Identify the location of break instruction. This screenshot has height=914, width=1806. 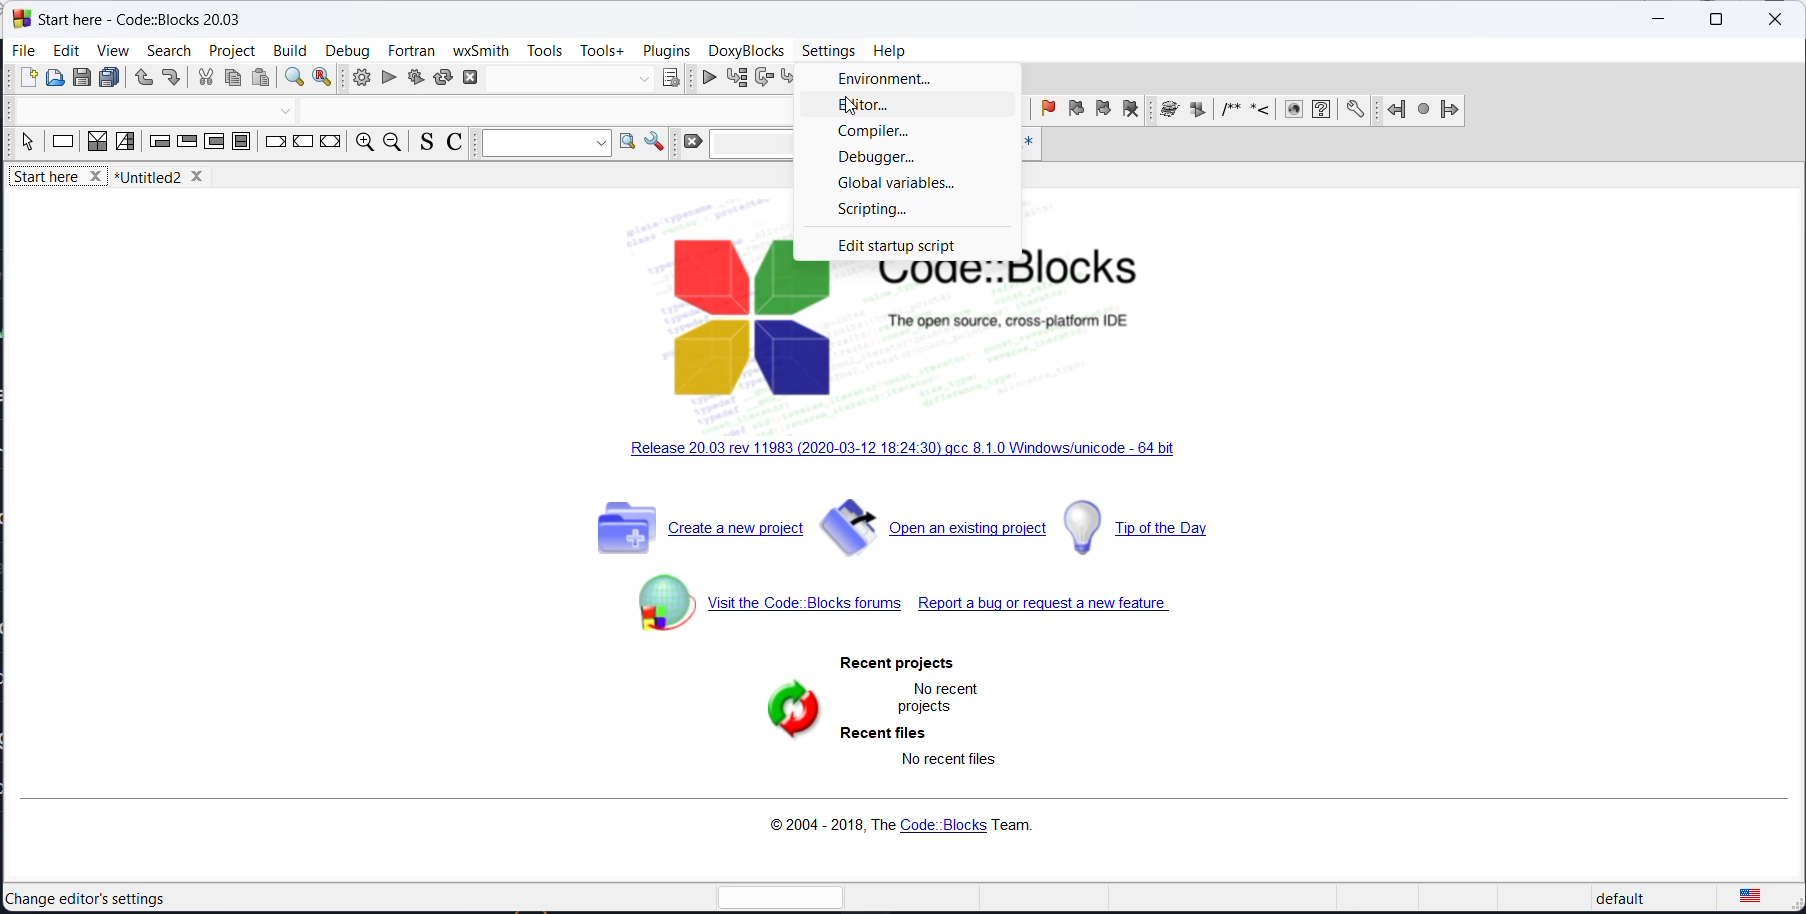
(275, 144).